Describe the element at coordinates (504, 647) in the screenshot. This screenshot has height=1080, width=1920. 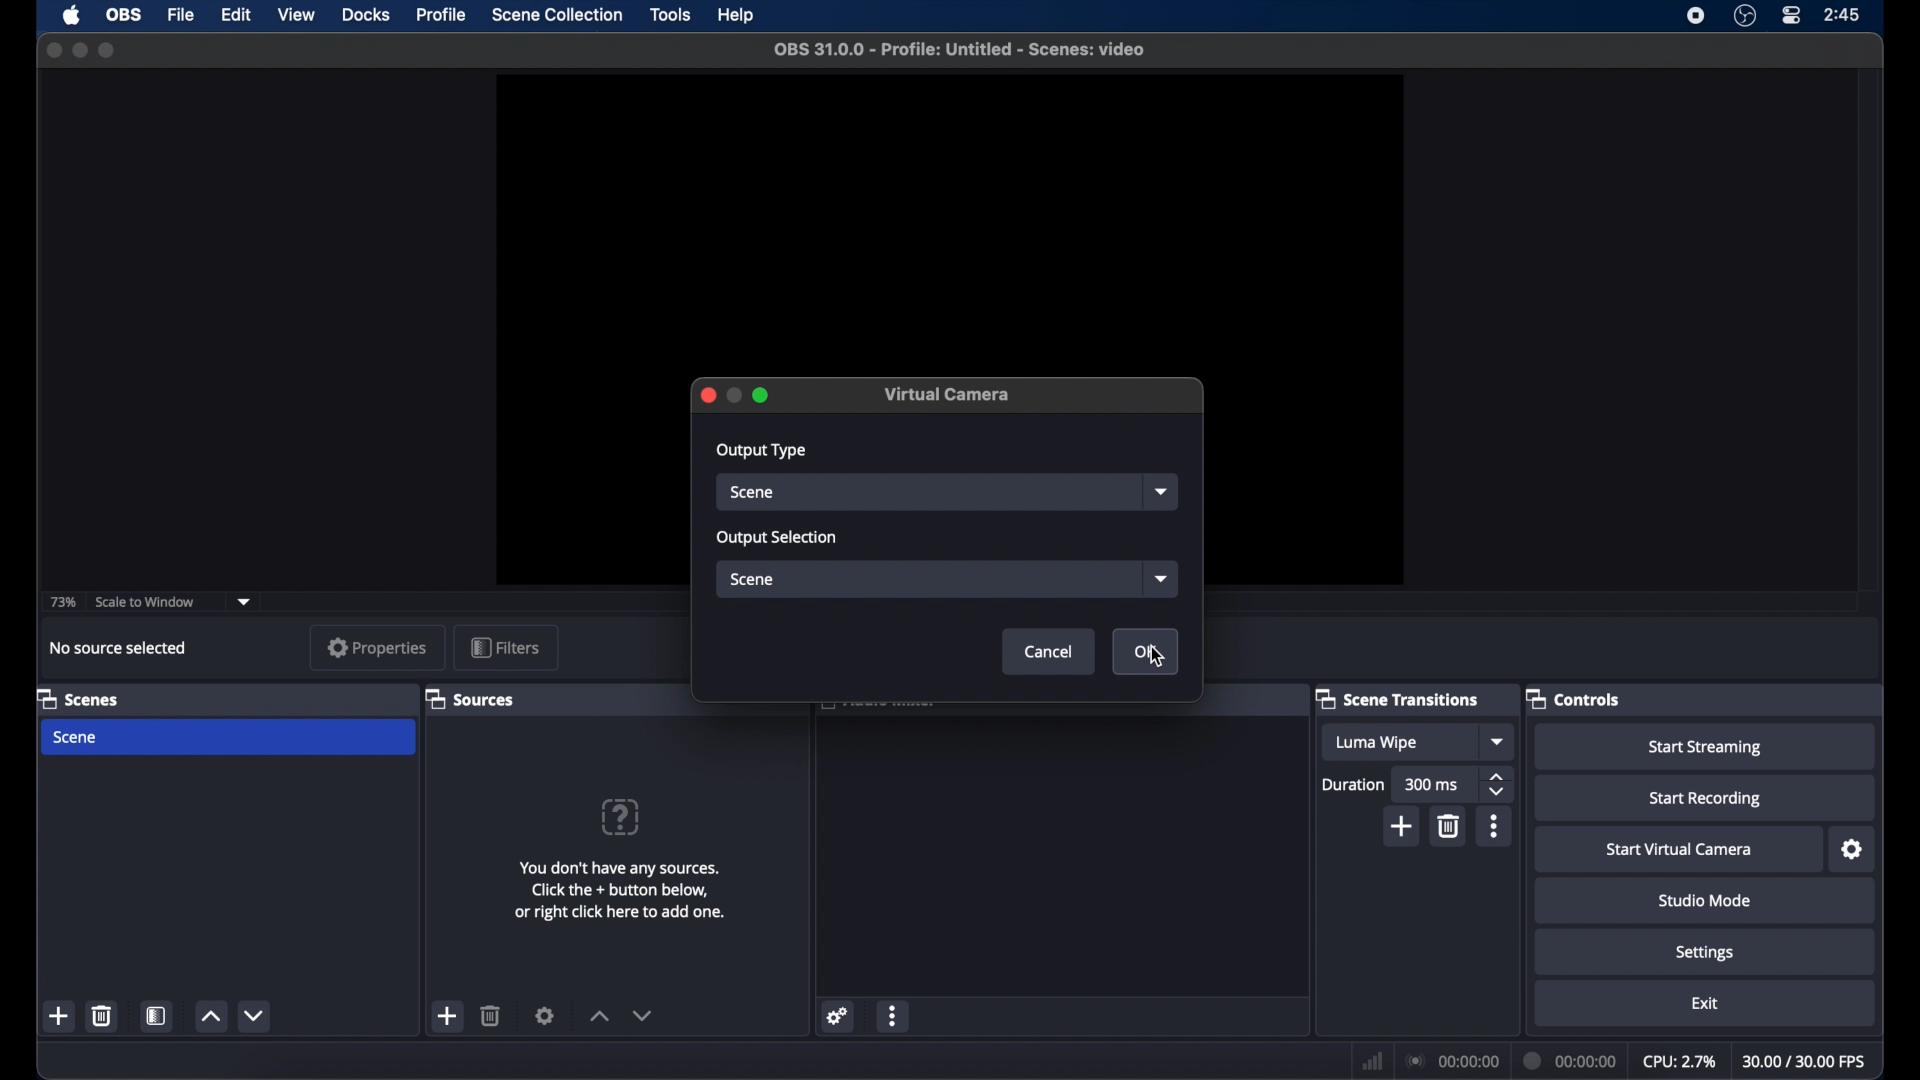
I see `filters` at that location.